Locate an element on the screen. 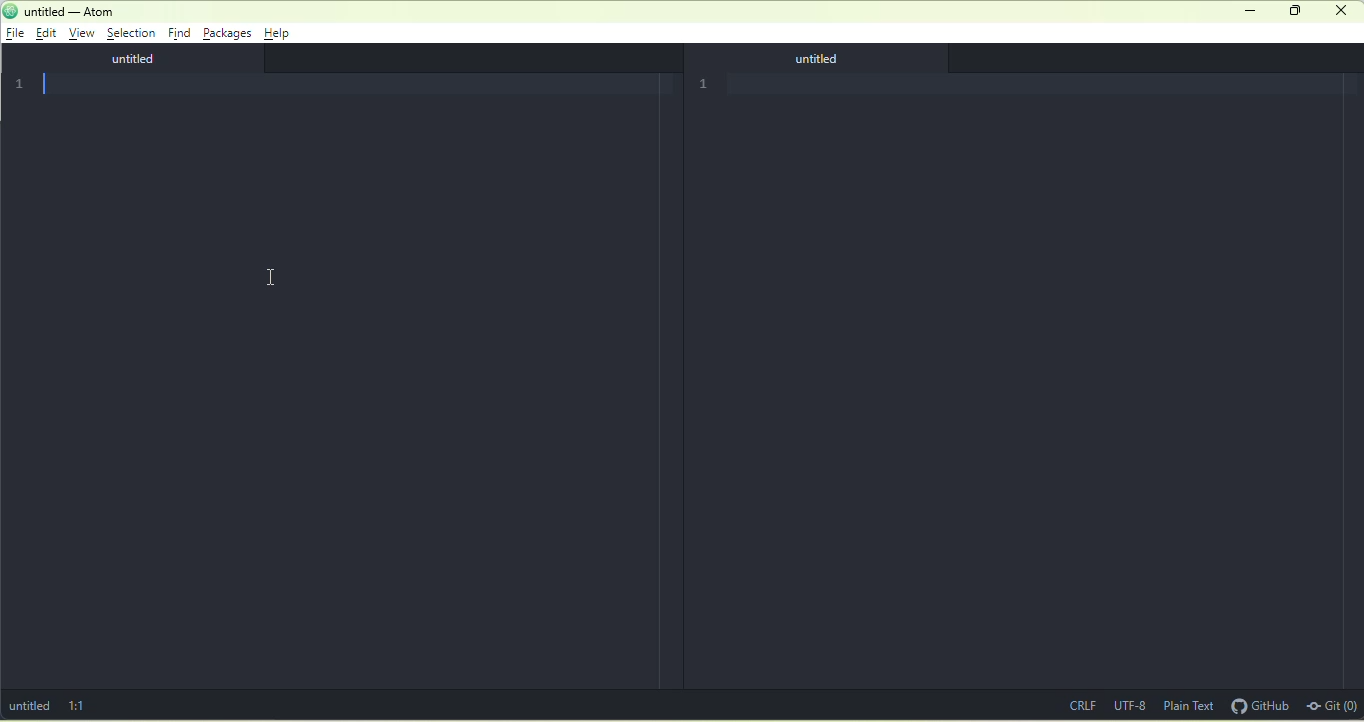 Image resolution: width=1364 pixels, height=722 pixels. 1 is located at coordinates (709, 83).